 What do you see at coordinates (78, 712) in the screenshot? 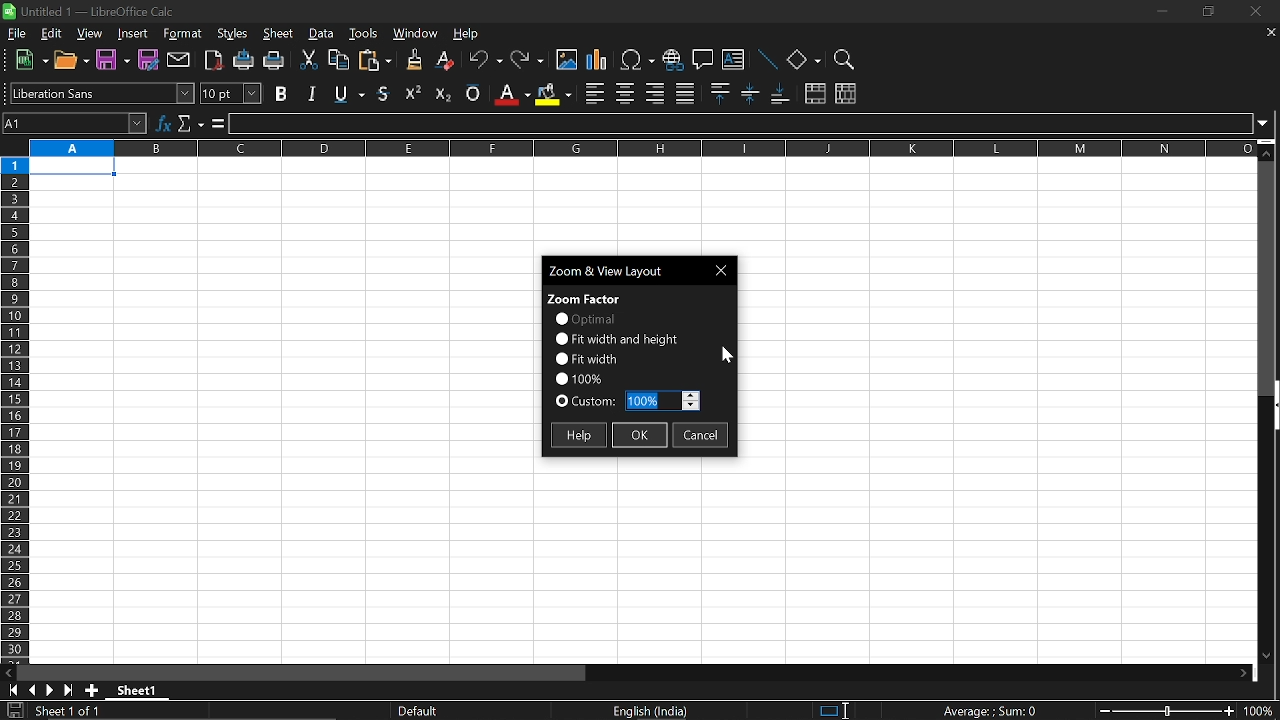
I see `current sheet` at bounding box center [78, 712].